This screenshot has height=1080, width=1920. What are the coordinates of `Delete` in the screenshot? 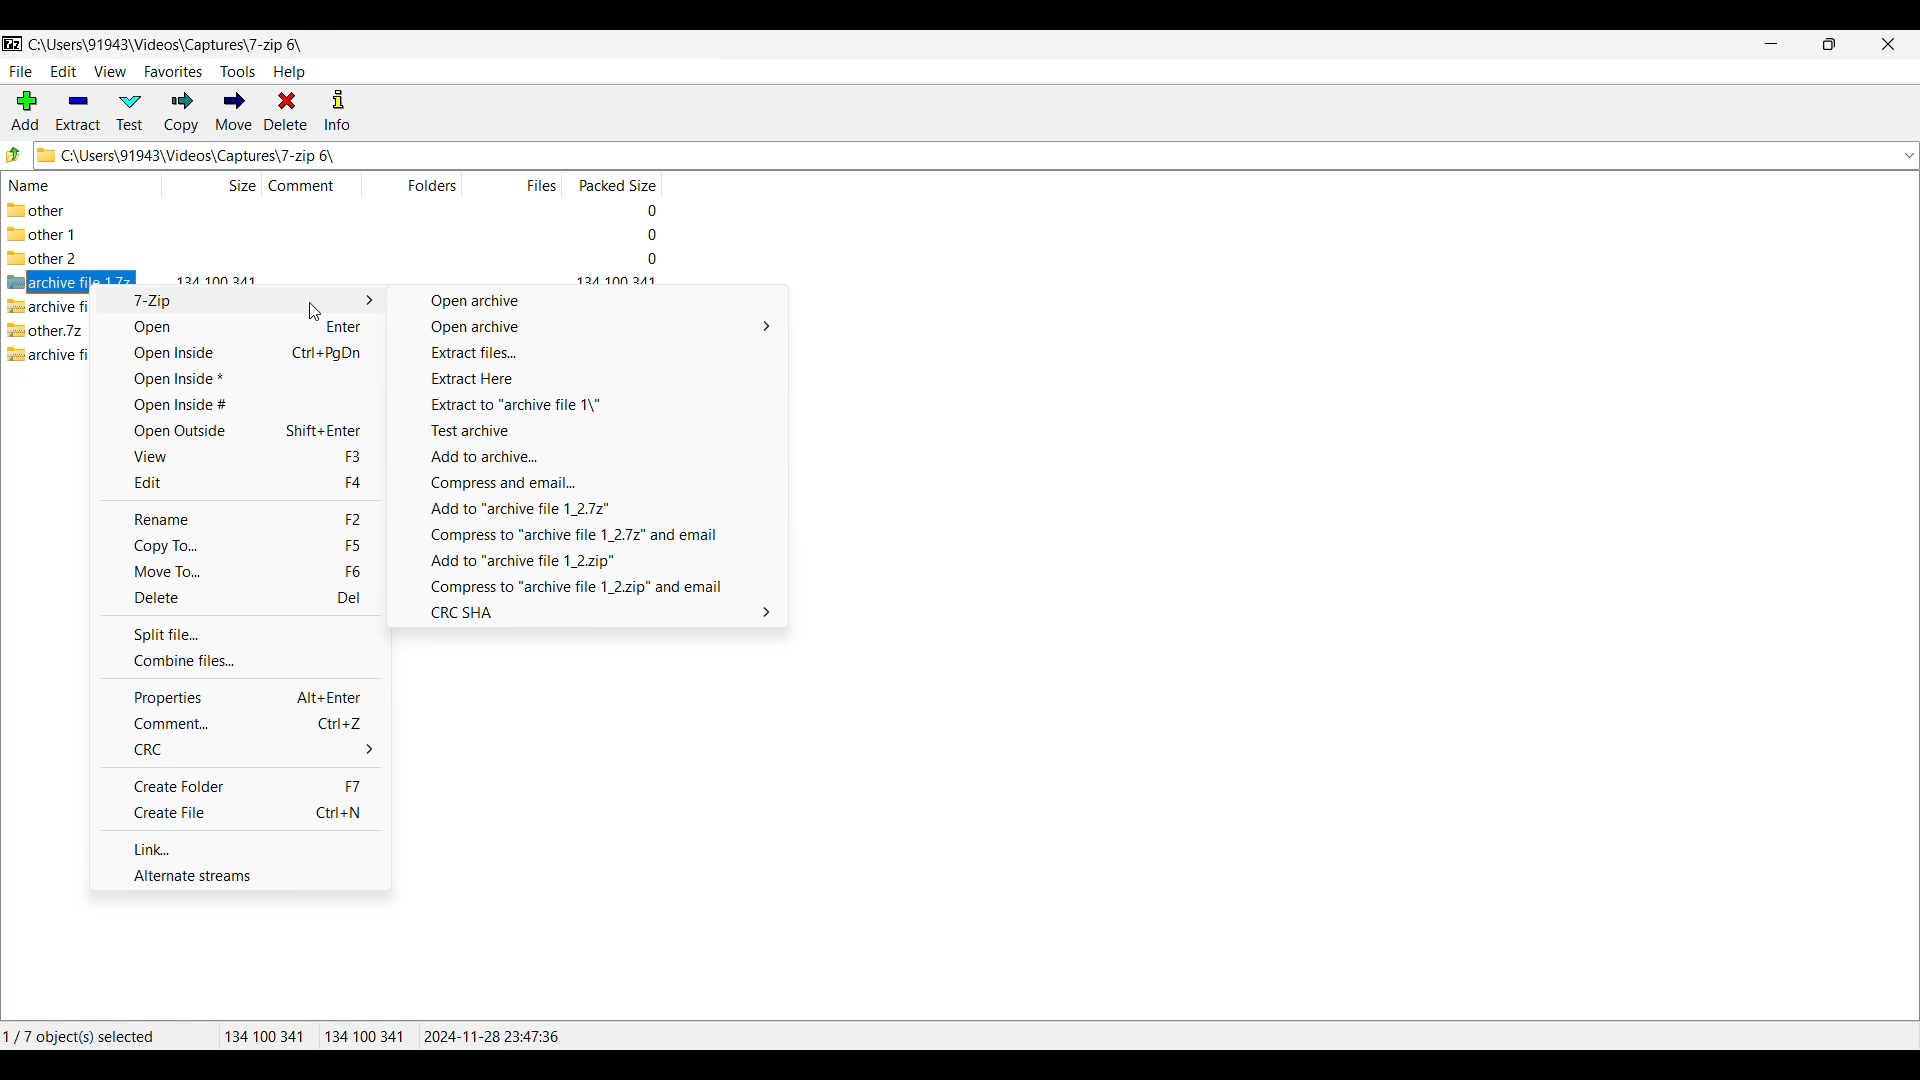 It's located at (286, 110).